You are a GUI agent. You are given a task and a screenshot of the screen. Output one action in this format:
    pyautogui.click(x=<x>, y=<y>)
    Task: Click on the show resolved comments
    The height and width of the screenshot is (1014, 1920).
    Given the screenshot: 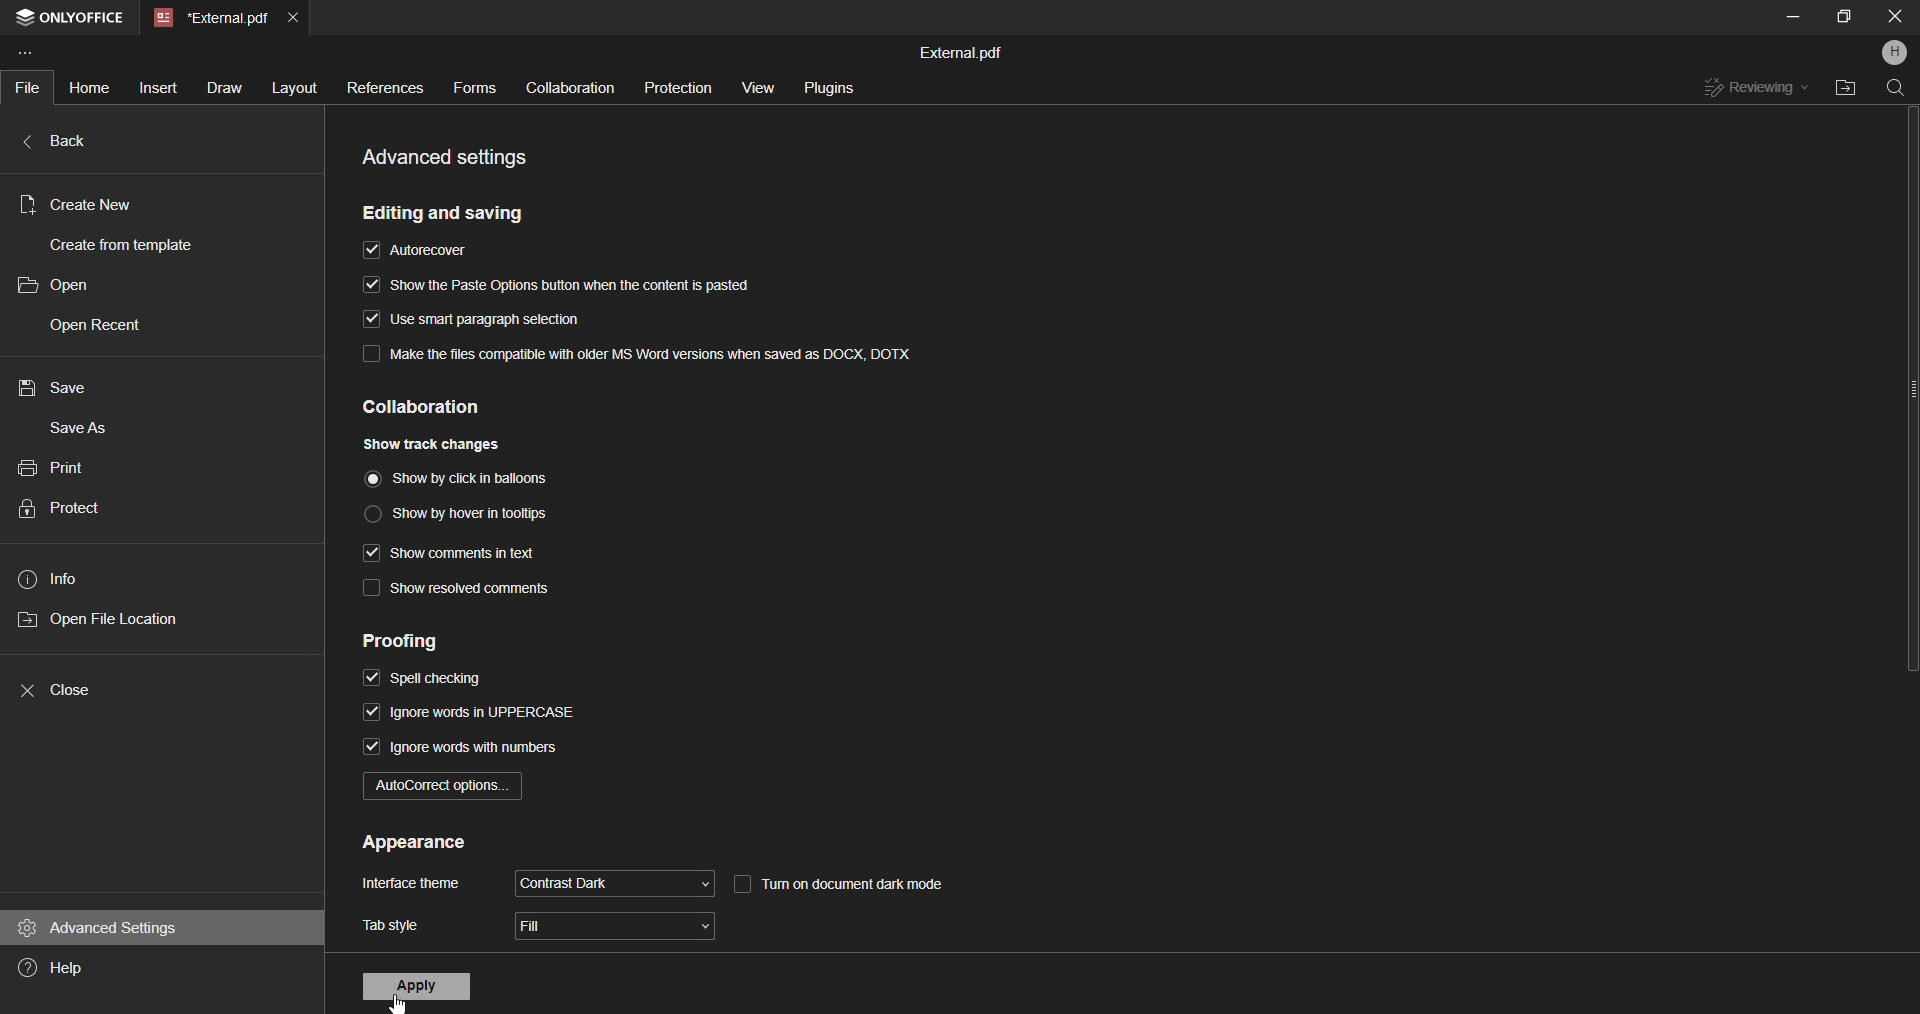 What is the action you would take?
    pyautogui.click(x=460, y=591)
    